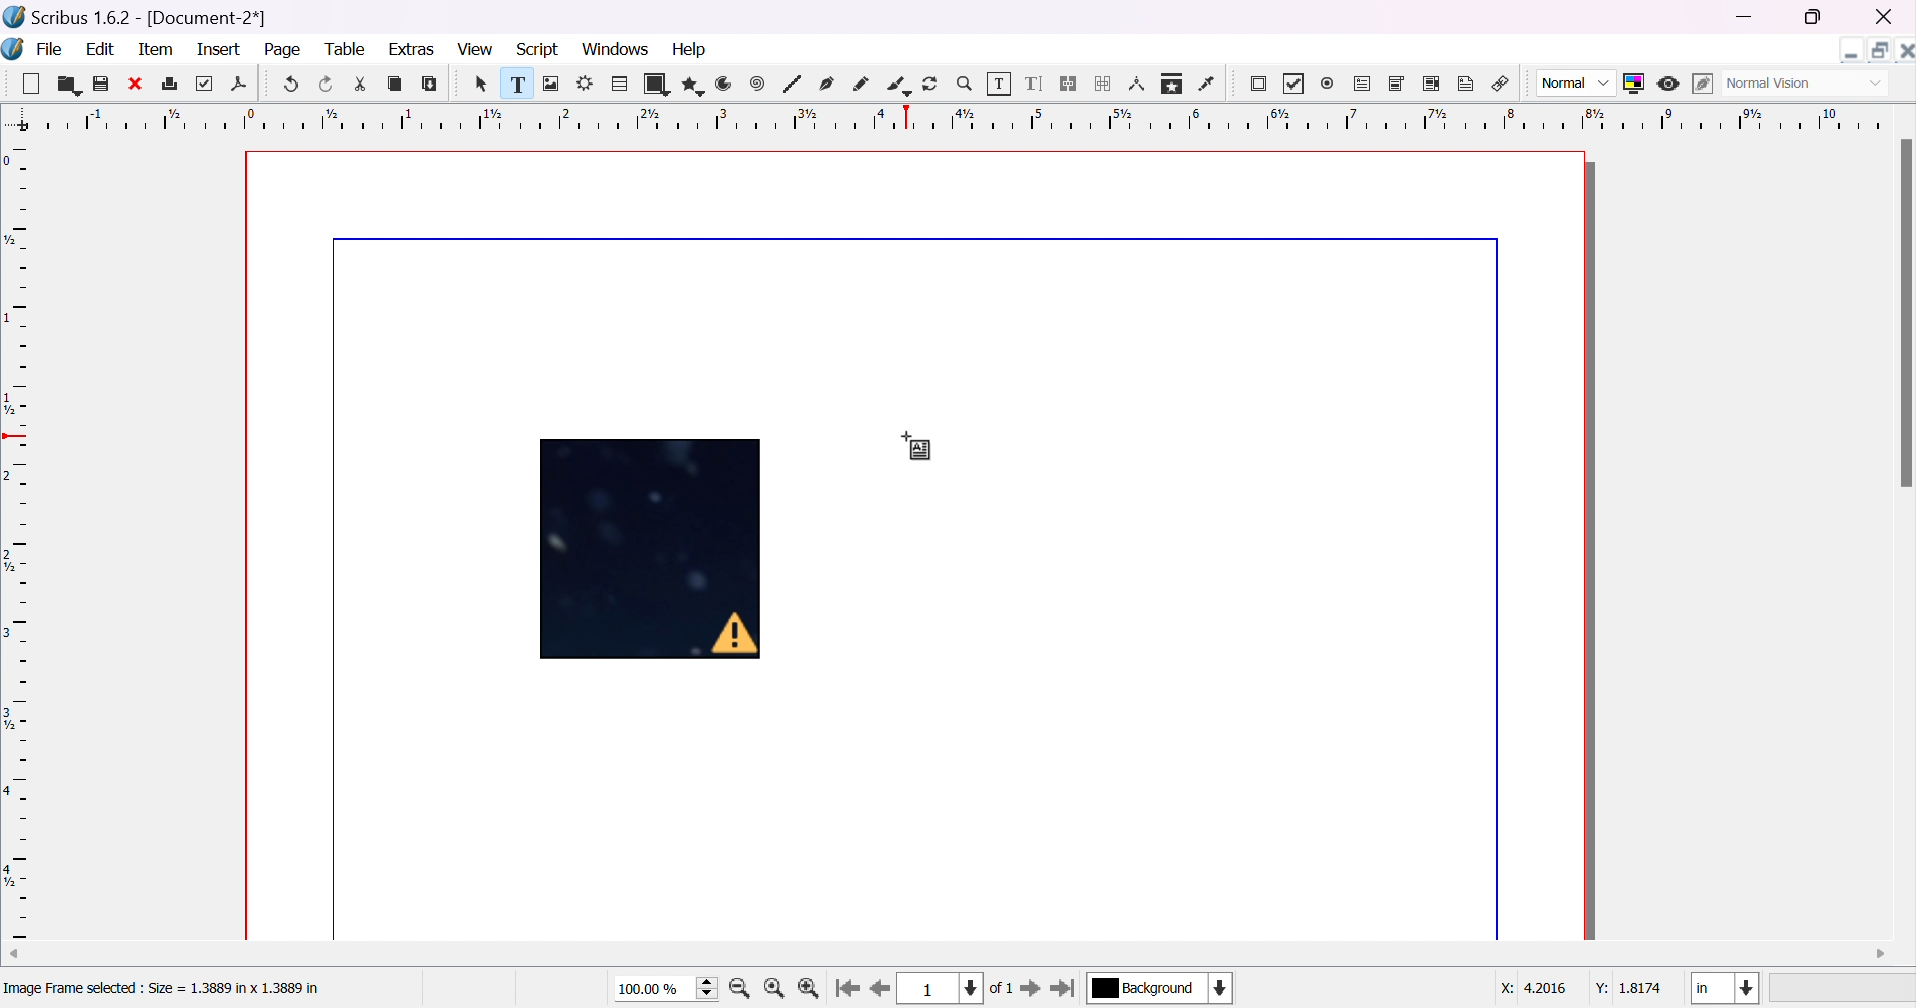  Describe the element at coordinates (155, 50) in the screenshot. I see `item` at that location.